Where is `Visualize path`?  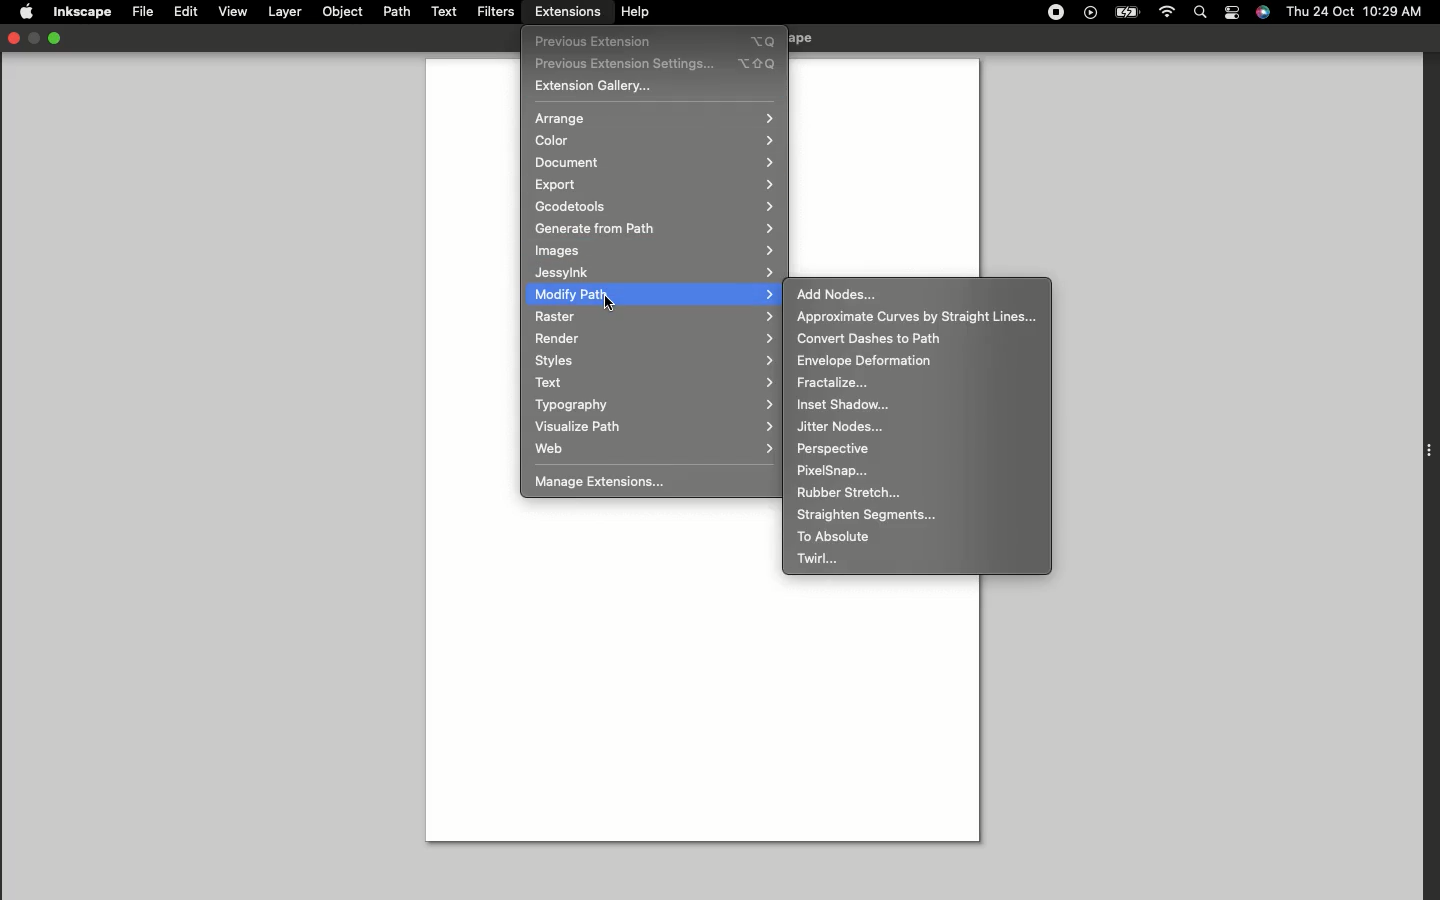
Visualize path is located at coordinates (652, 426).